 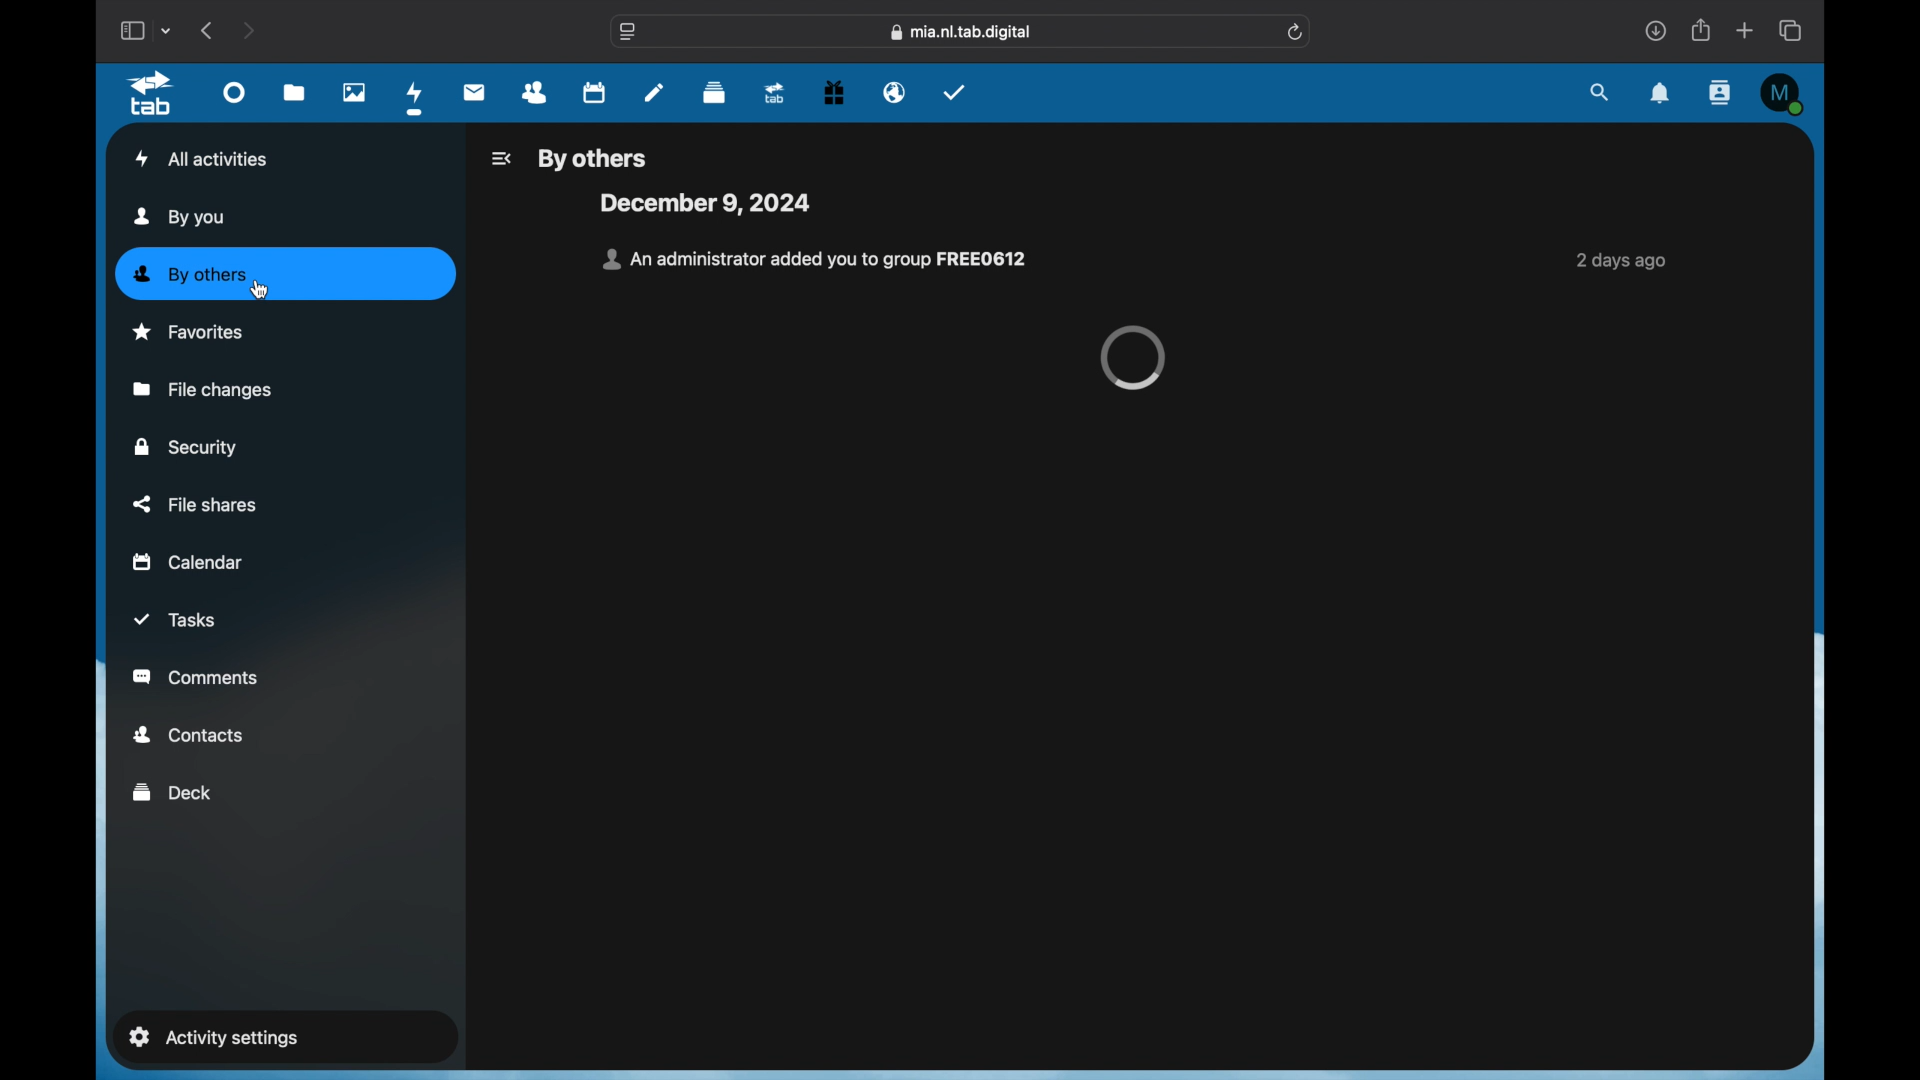 What do you see at coordinates (1699, 29) in the screenshot?
I see `share` at bounding box center [1699, 29].